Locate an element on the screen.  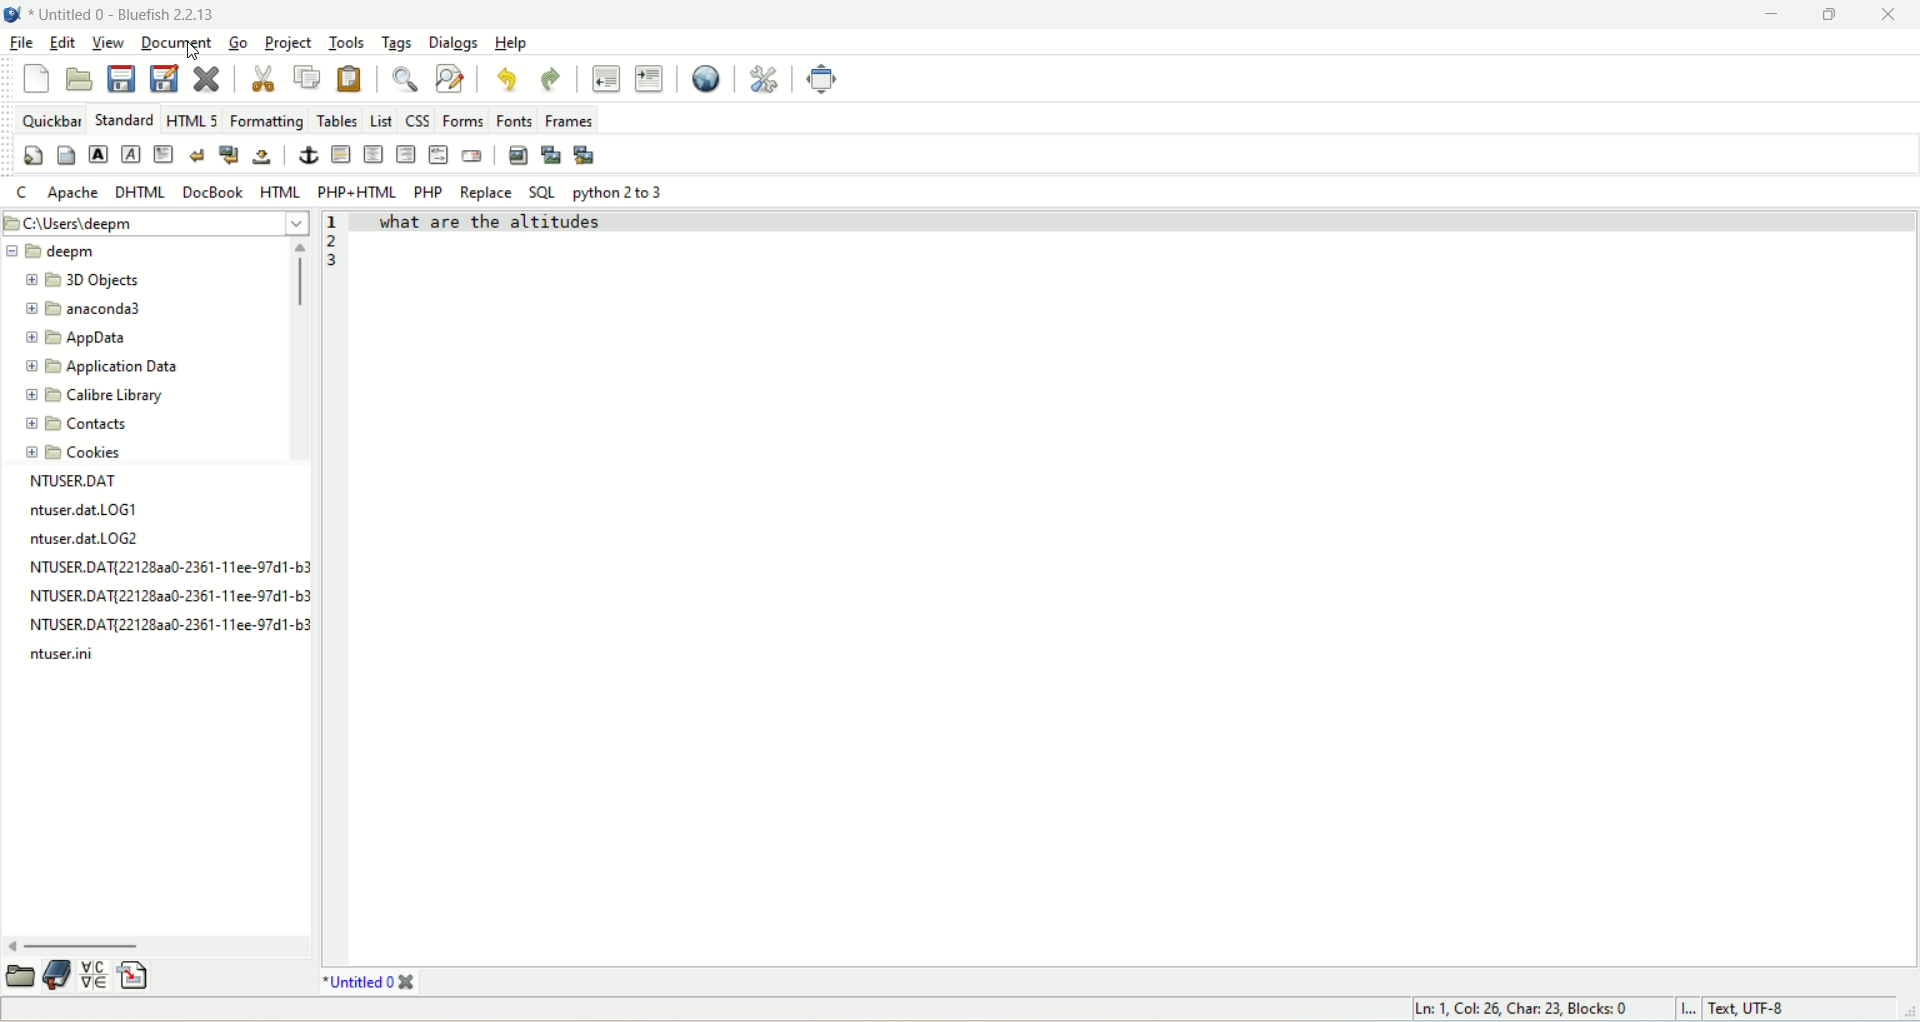
email is located at coordinates (473, 159).